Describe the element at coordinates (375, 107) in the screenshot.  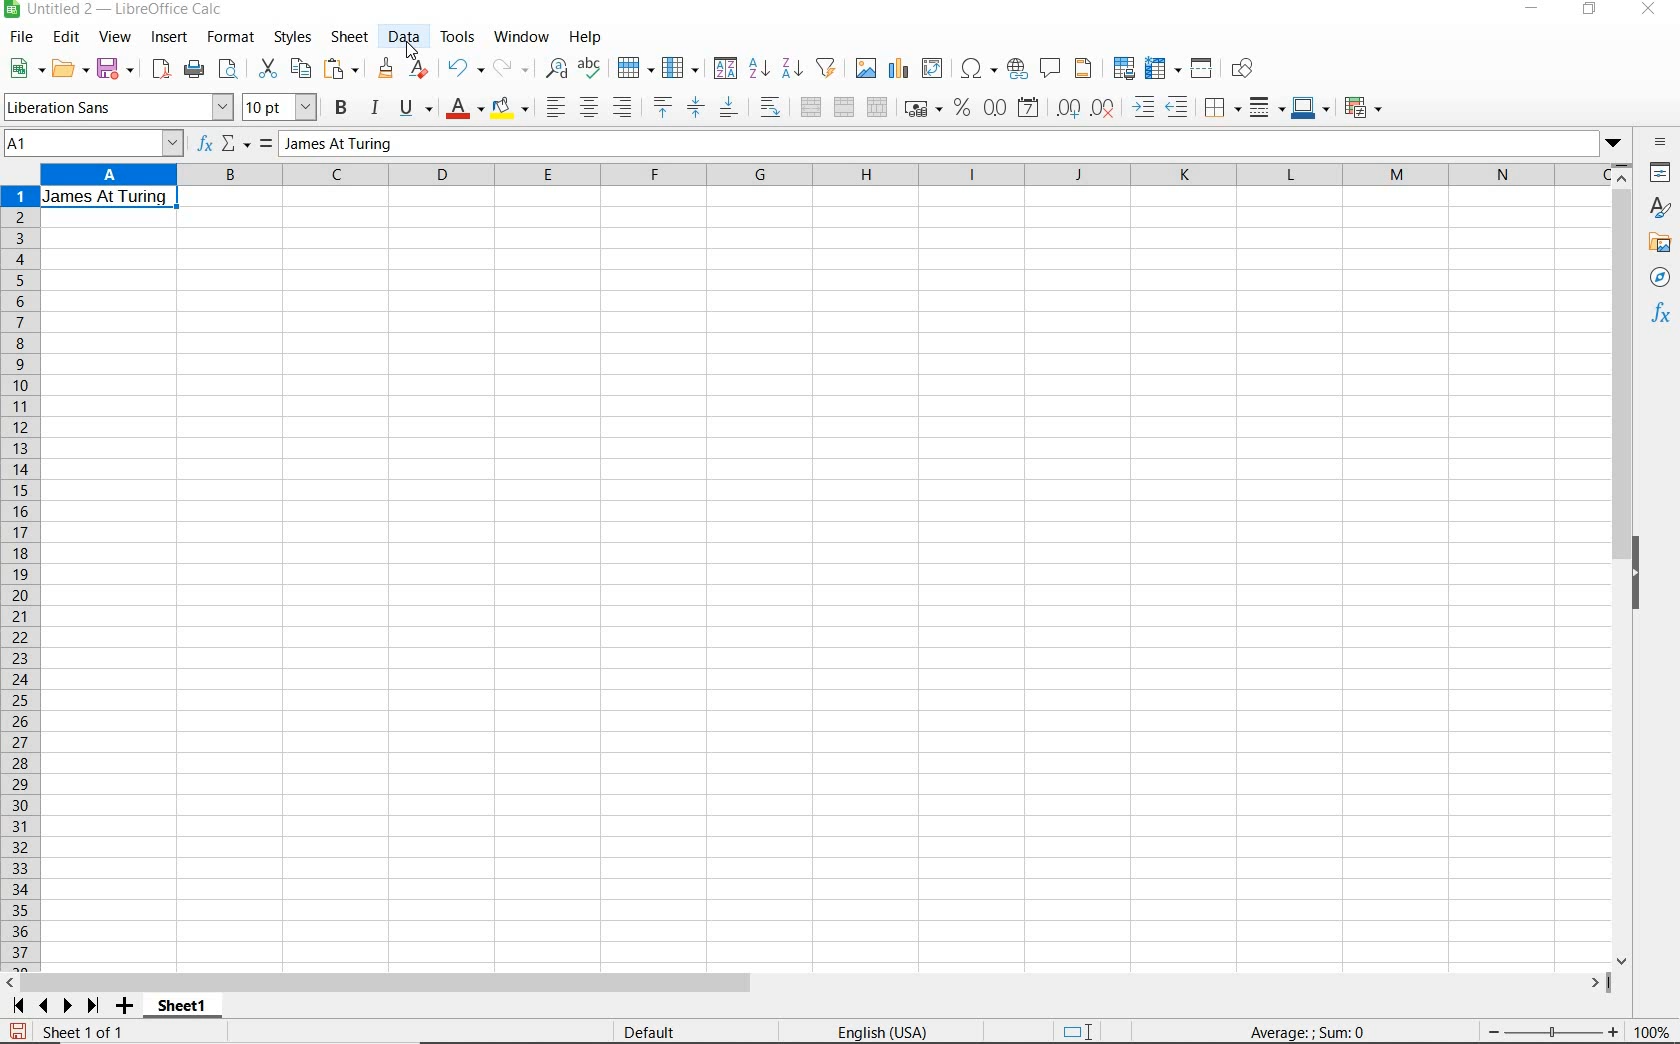
I see `italic` at that location.